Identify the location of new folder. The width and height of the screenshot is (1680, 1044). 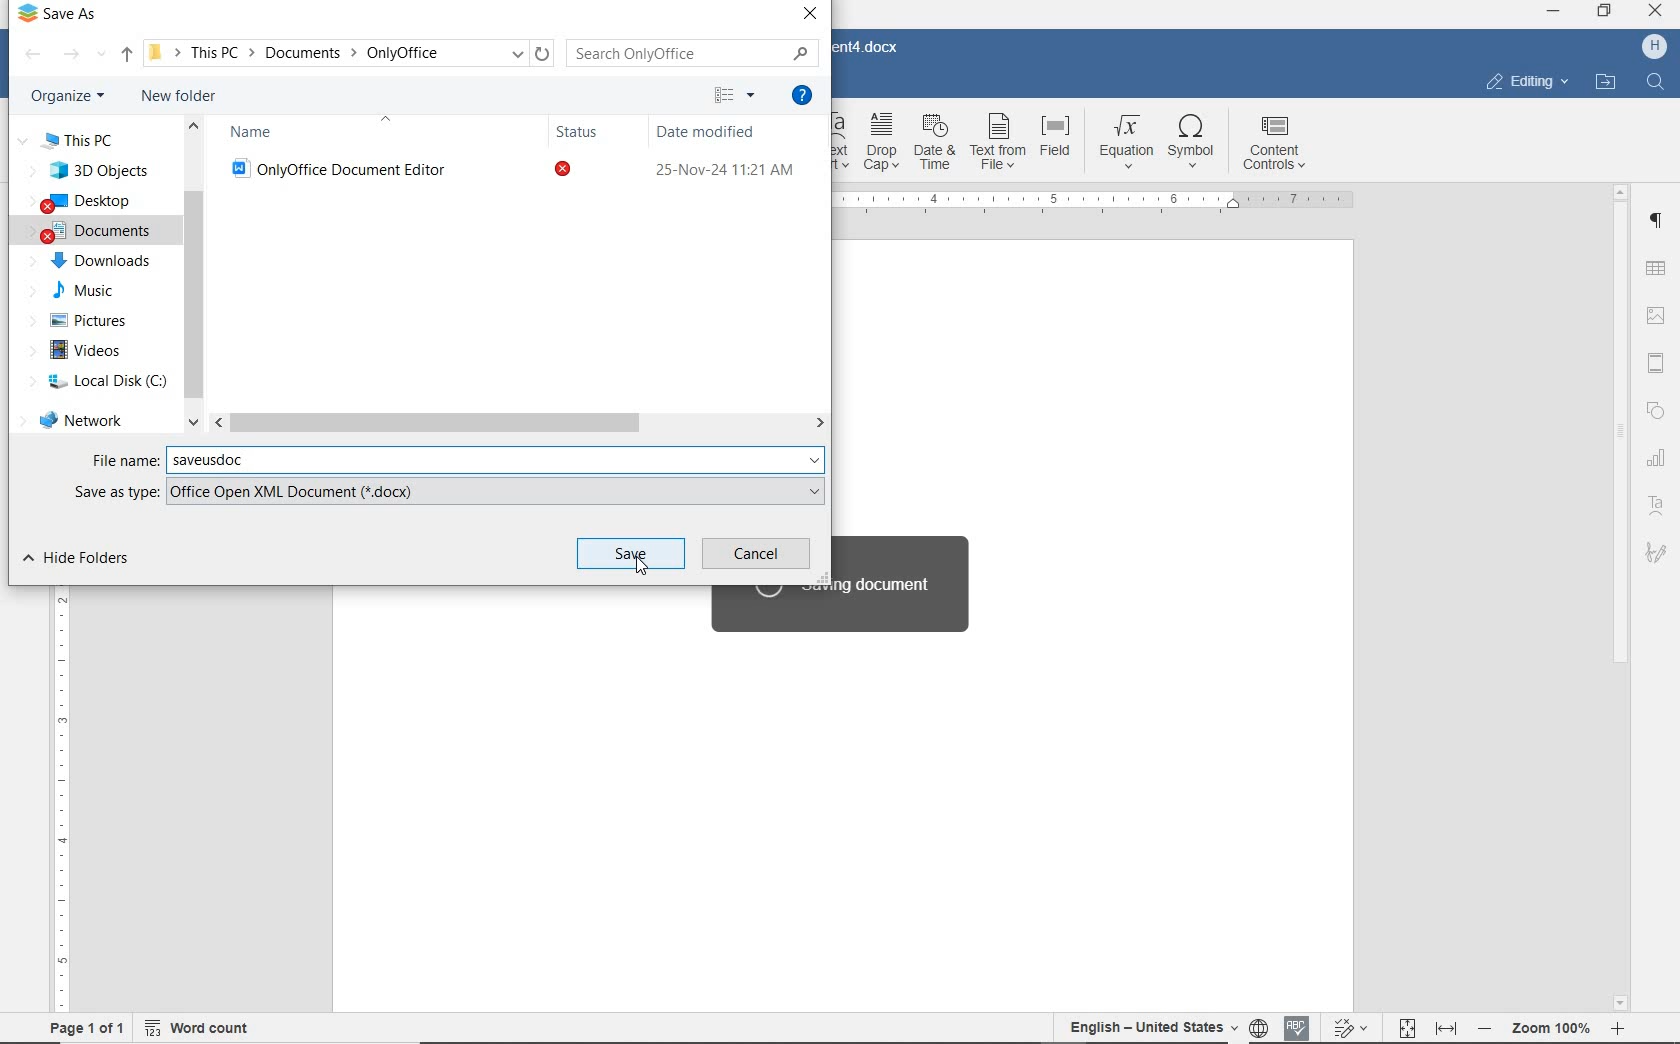
(176, 97).